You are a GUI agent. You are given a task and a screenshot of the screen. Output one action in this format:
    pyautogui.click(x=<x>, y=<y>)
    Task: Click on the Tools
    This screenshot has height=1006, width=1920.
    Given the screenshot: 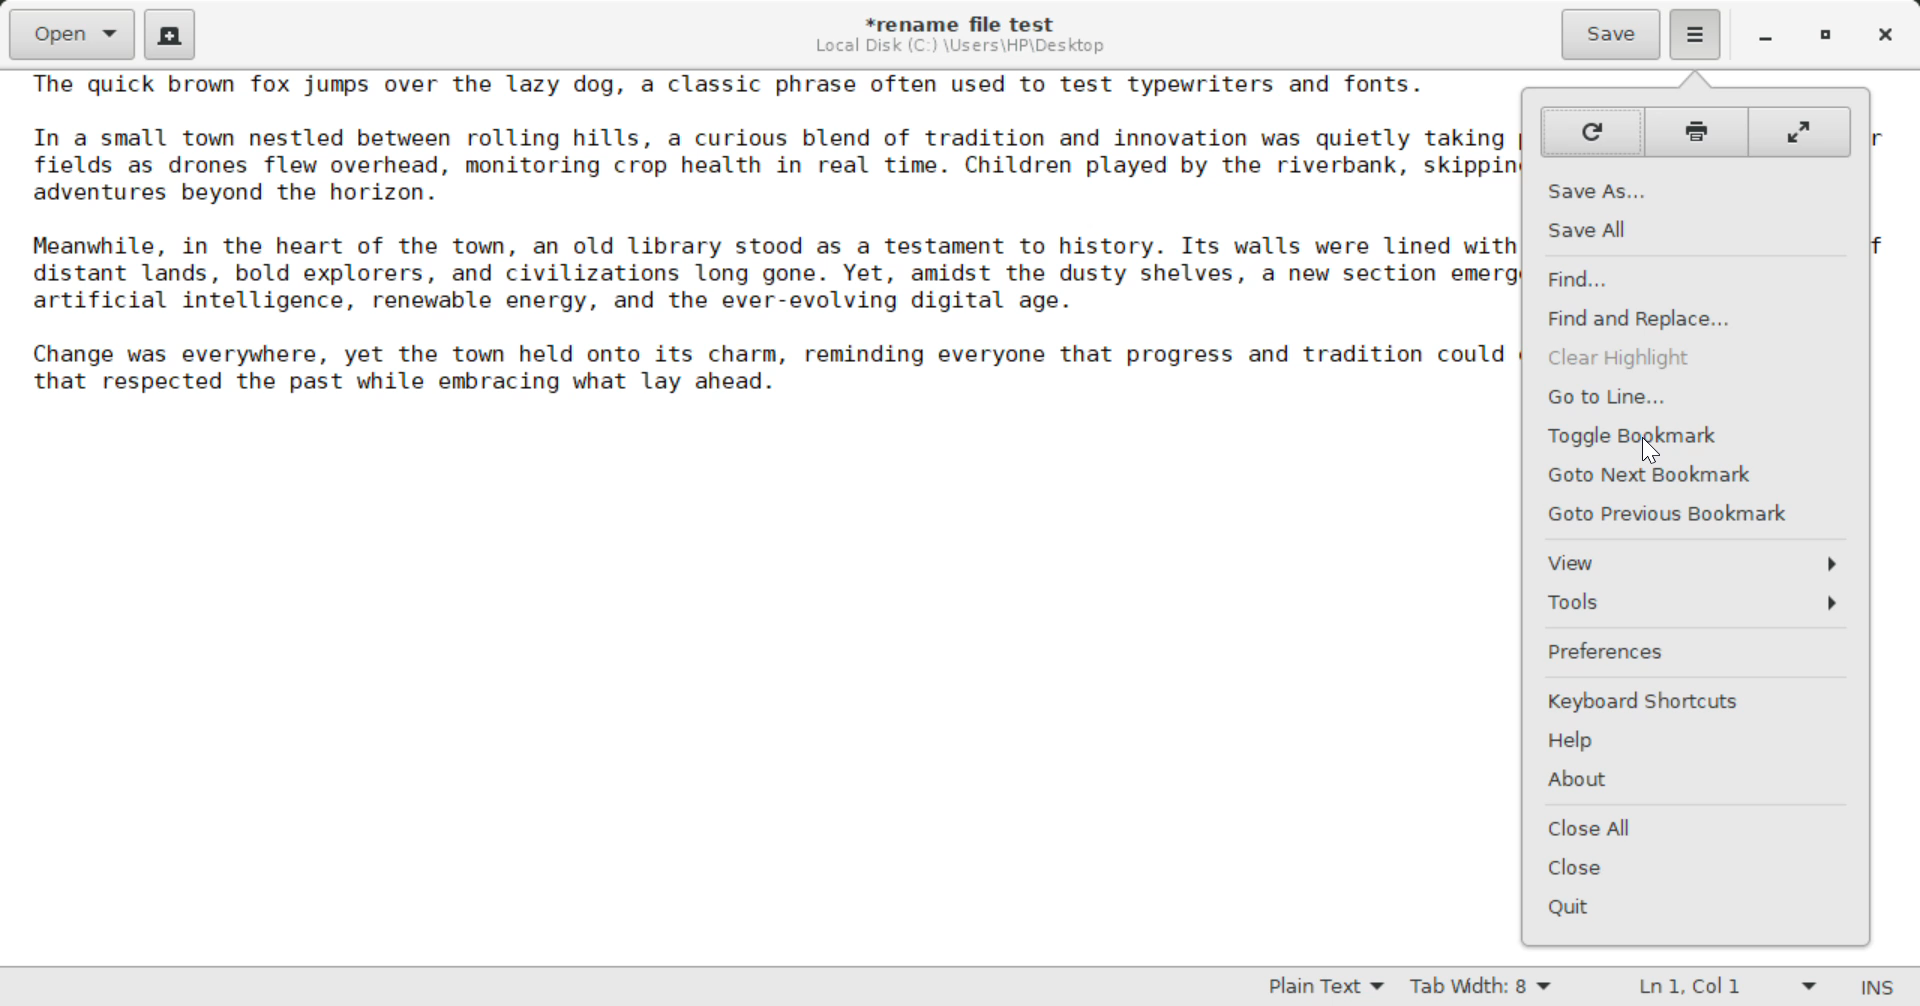 What is the action you would take?
    pyautogui.click(x=1693, y=604)
    